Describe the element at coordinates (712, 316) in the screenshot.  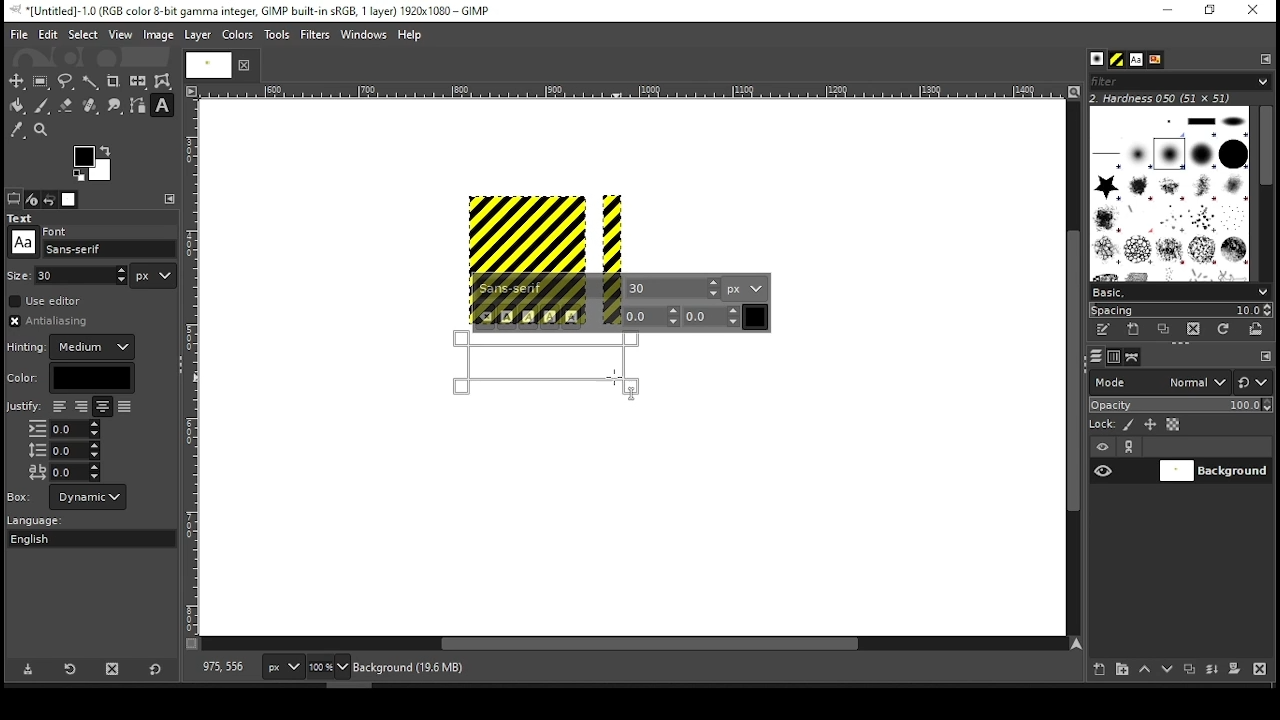
I see `change kerning of selected text` at that location.